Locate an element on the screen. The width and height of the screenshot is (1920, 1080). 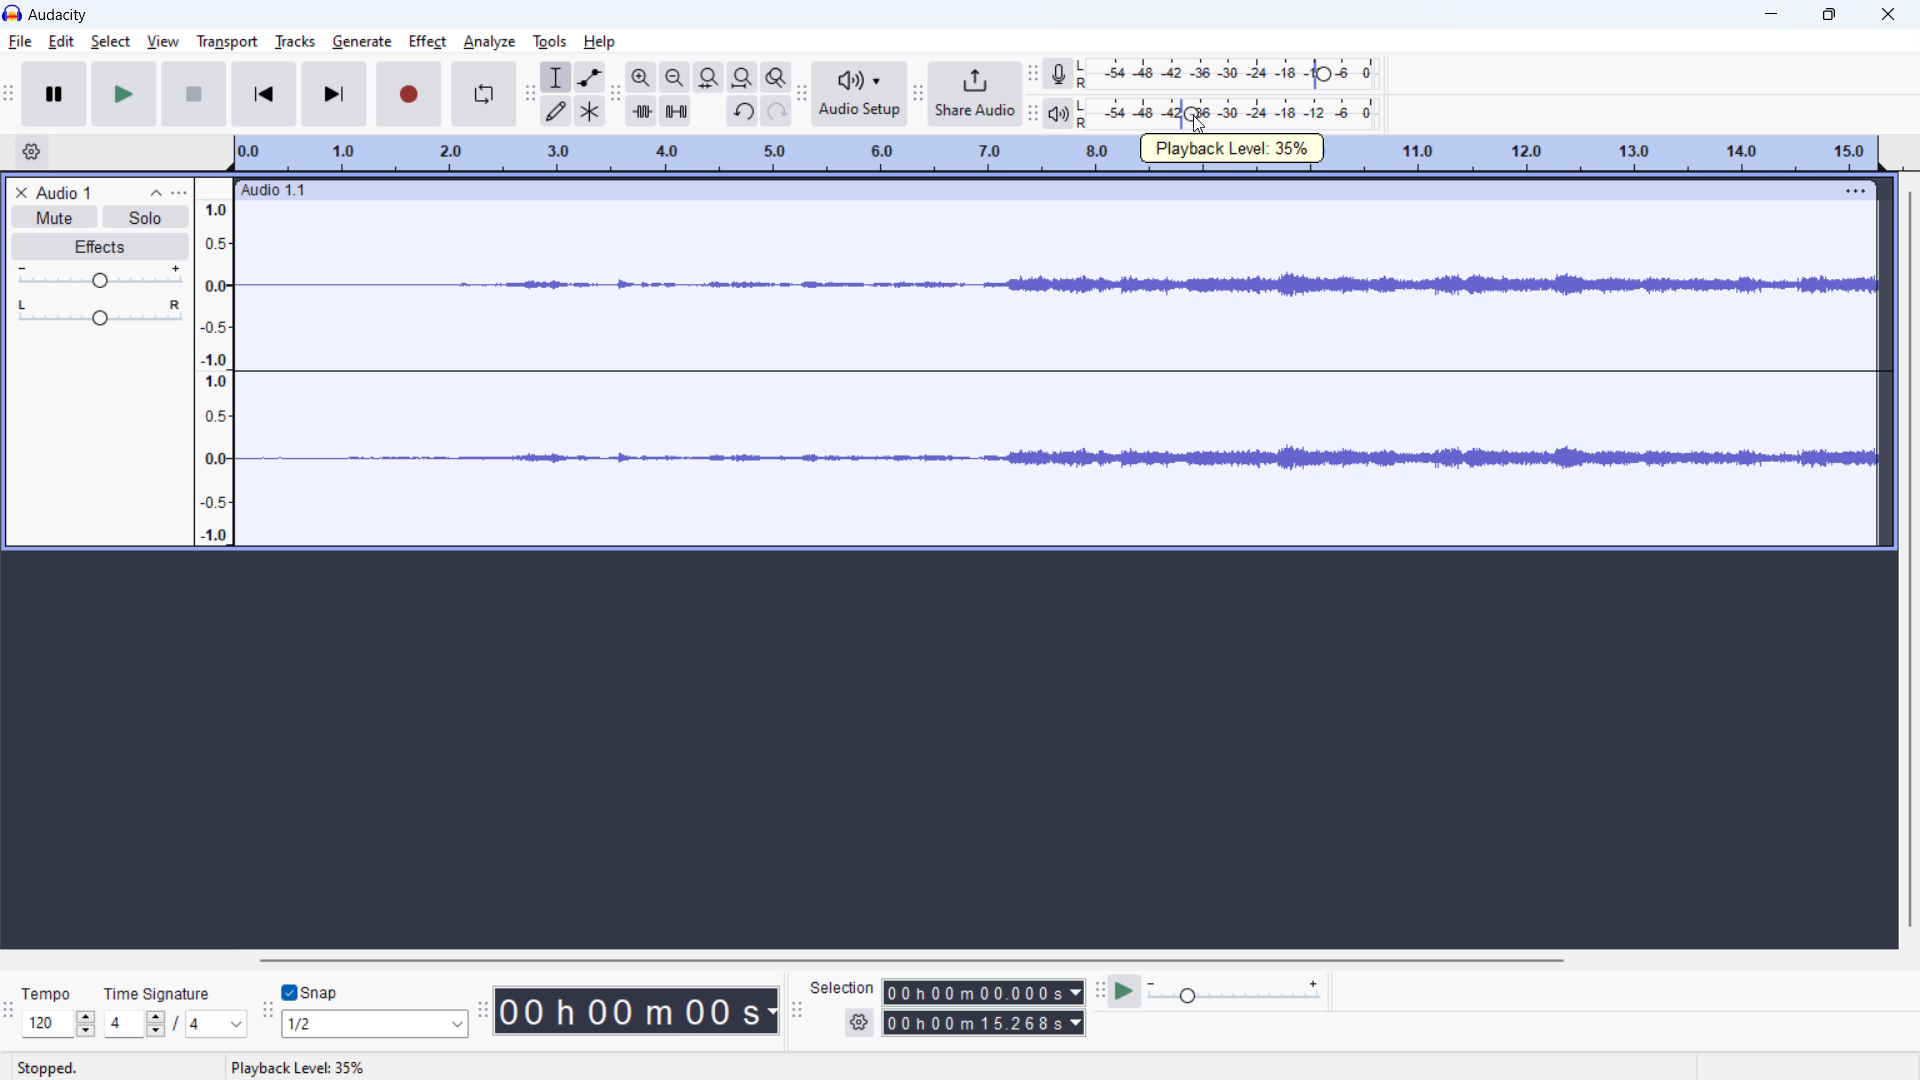
edit is located at coordinates (63, 41).